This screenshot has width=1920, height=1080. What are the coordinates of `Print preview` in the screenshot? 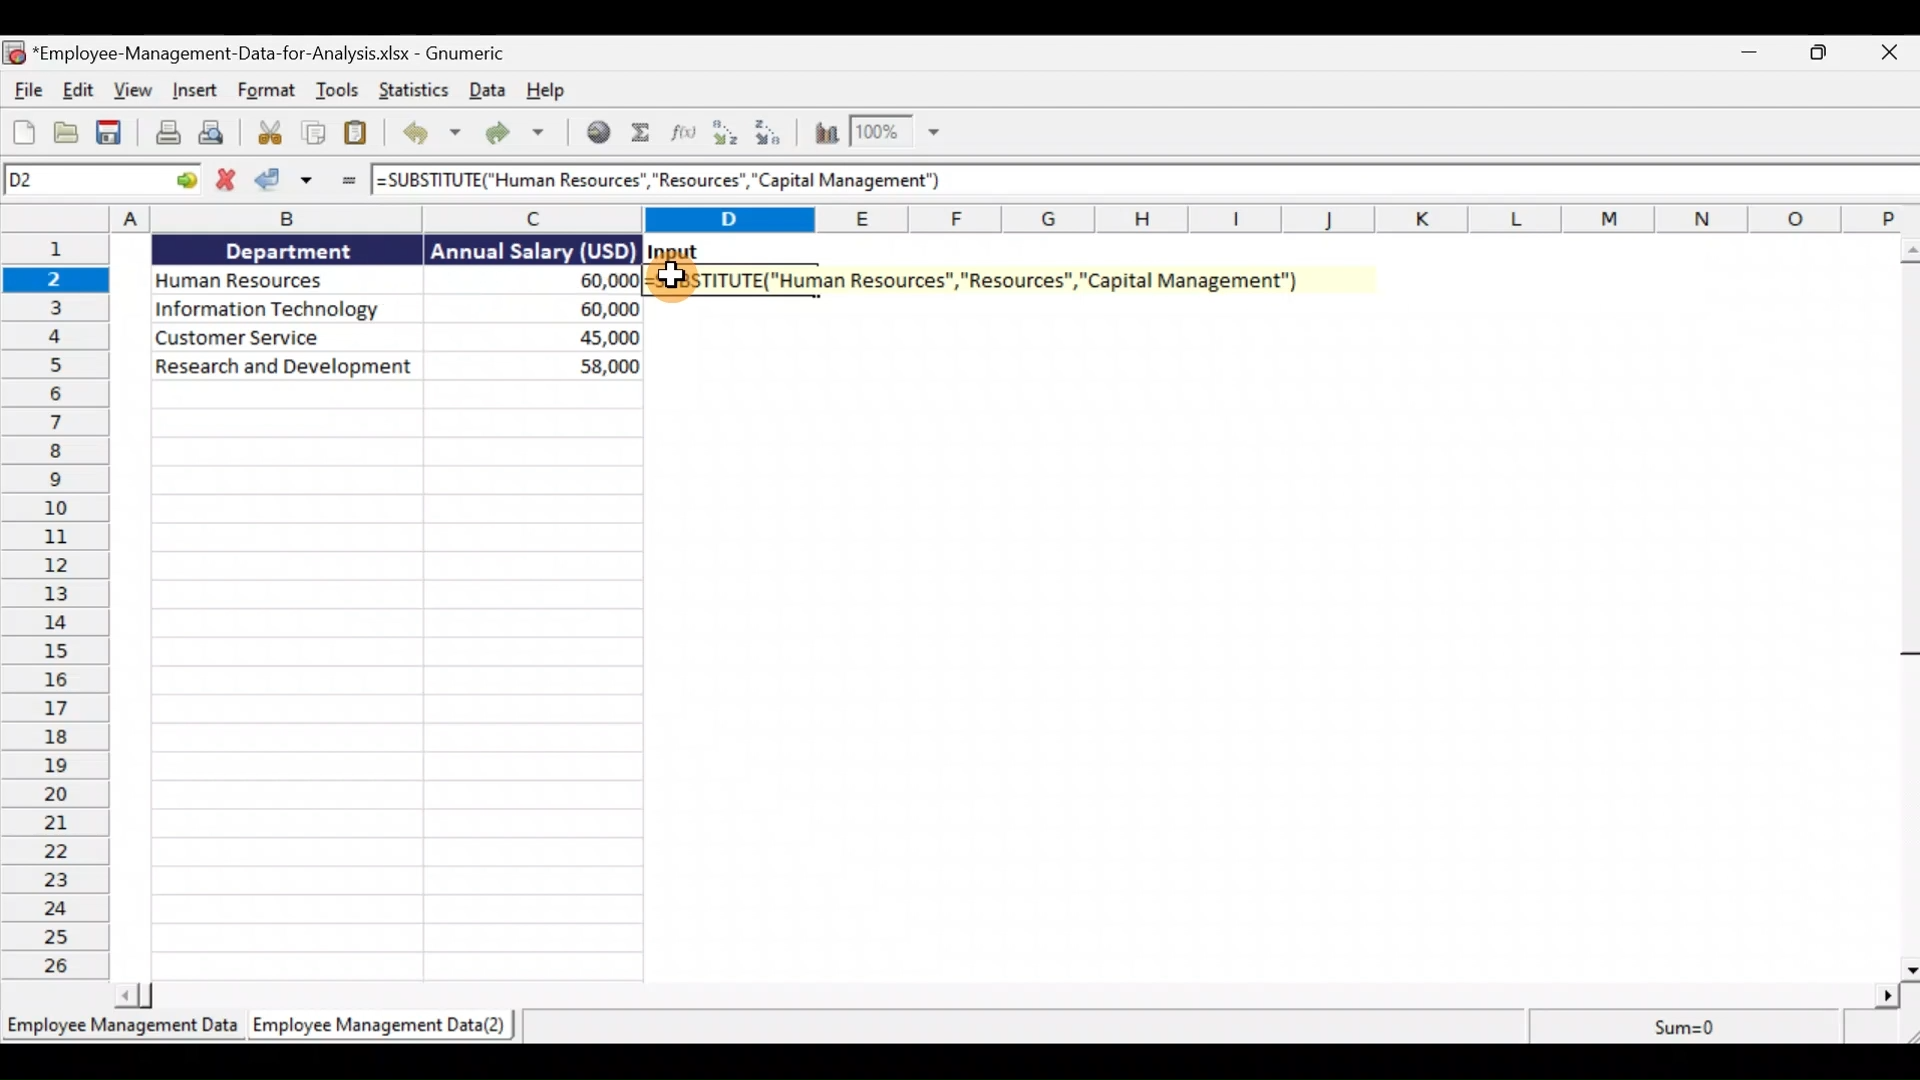 It's located at (219, 135).